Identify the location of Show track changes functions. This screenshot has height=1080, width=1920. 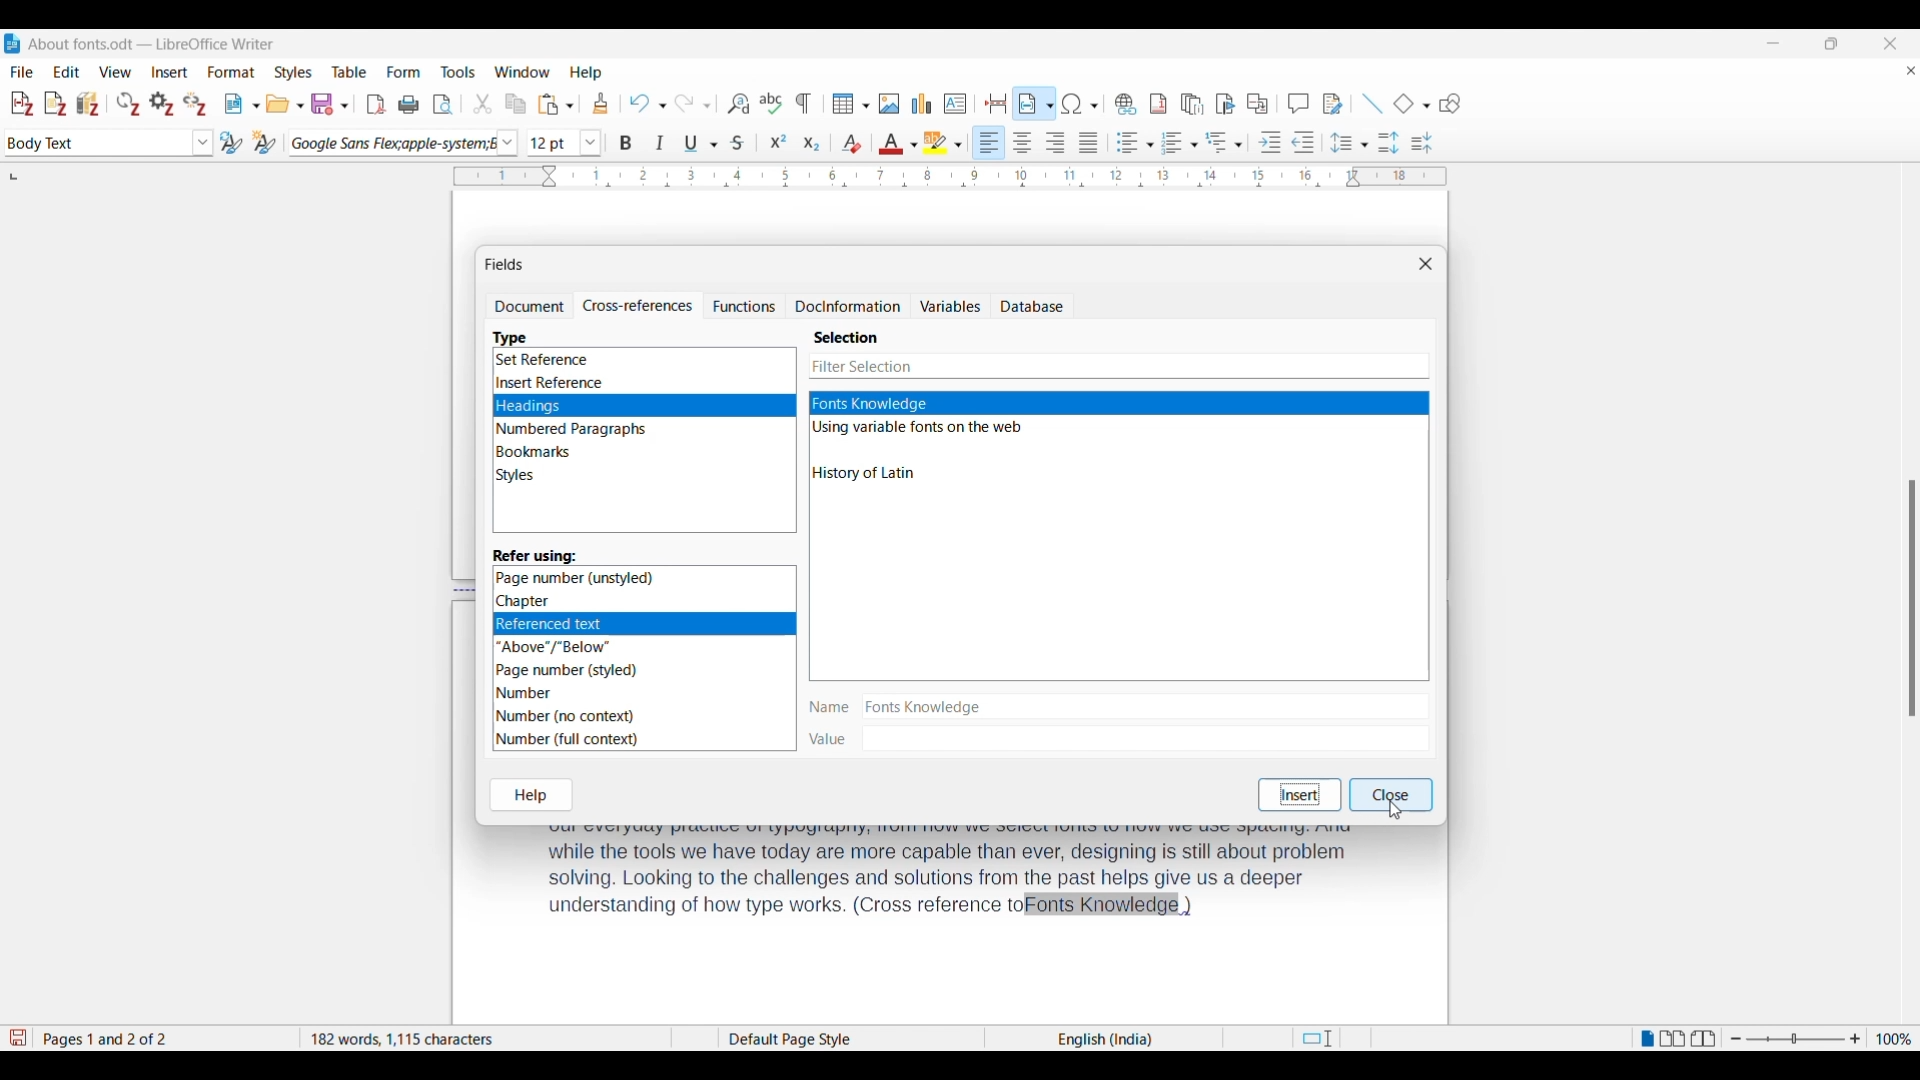
(1332, 104).